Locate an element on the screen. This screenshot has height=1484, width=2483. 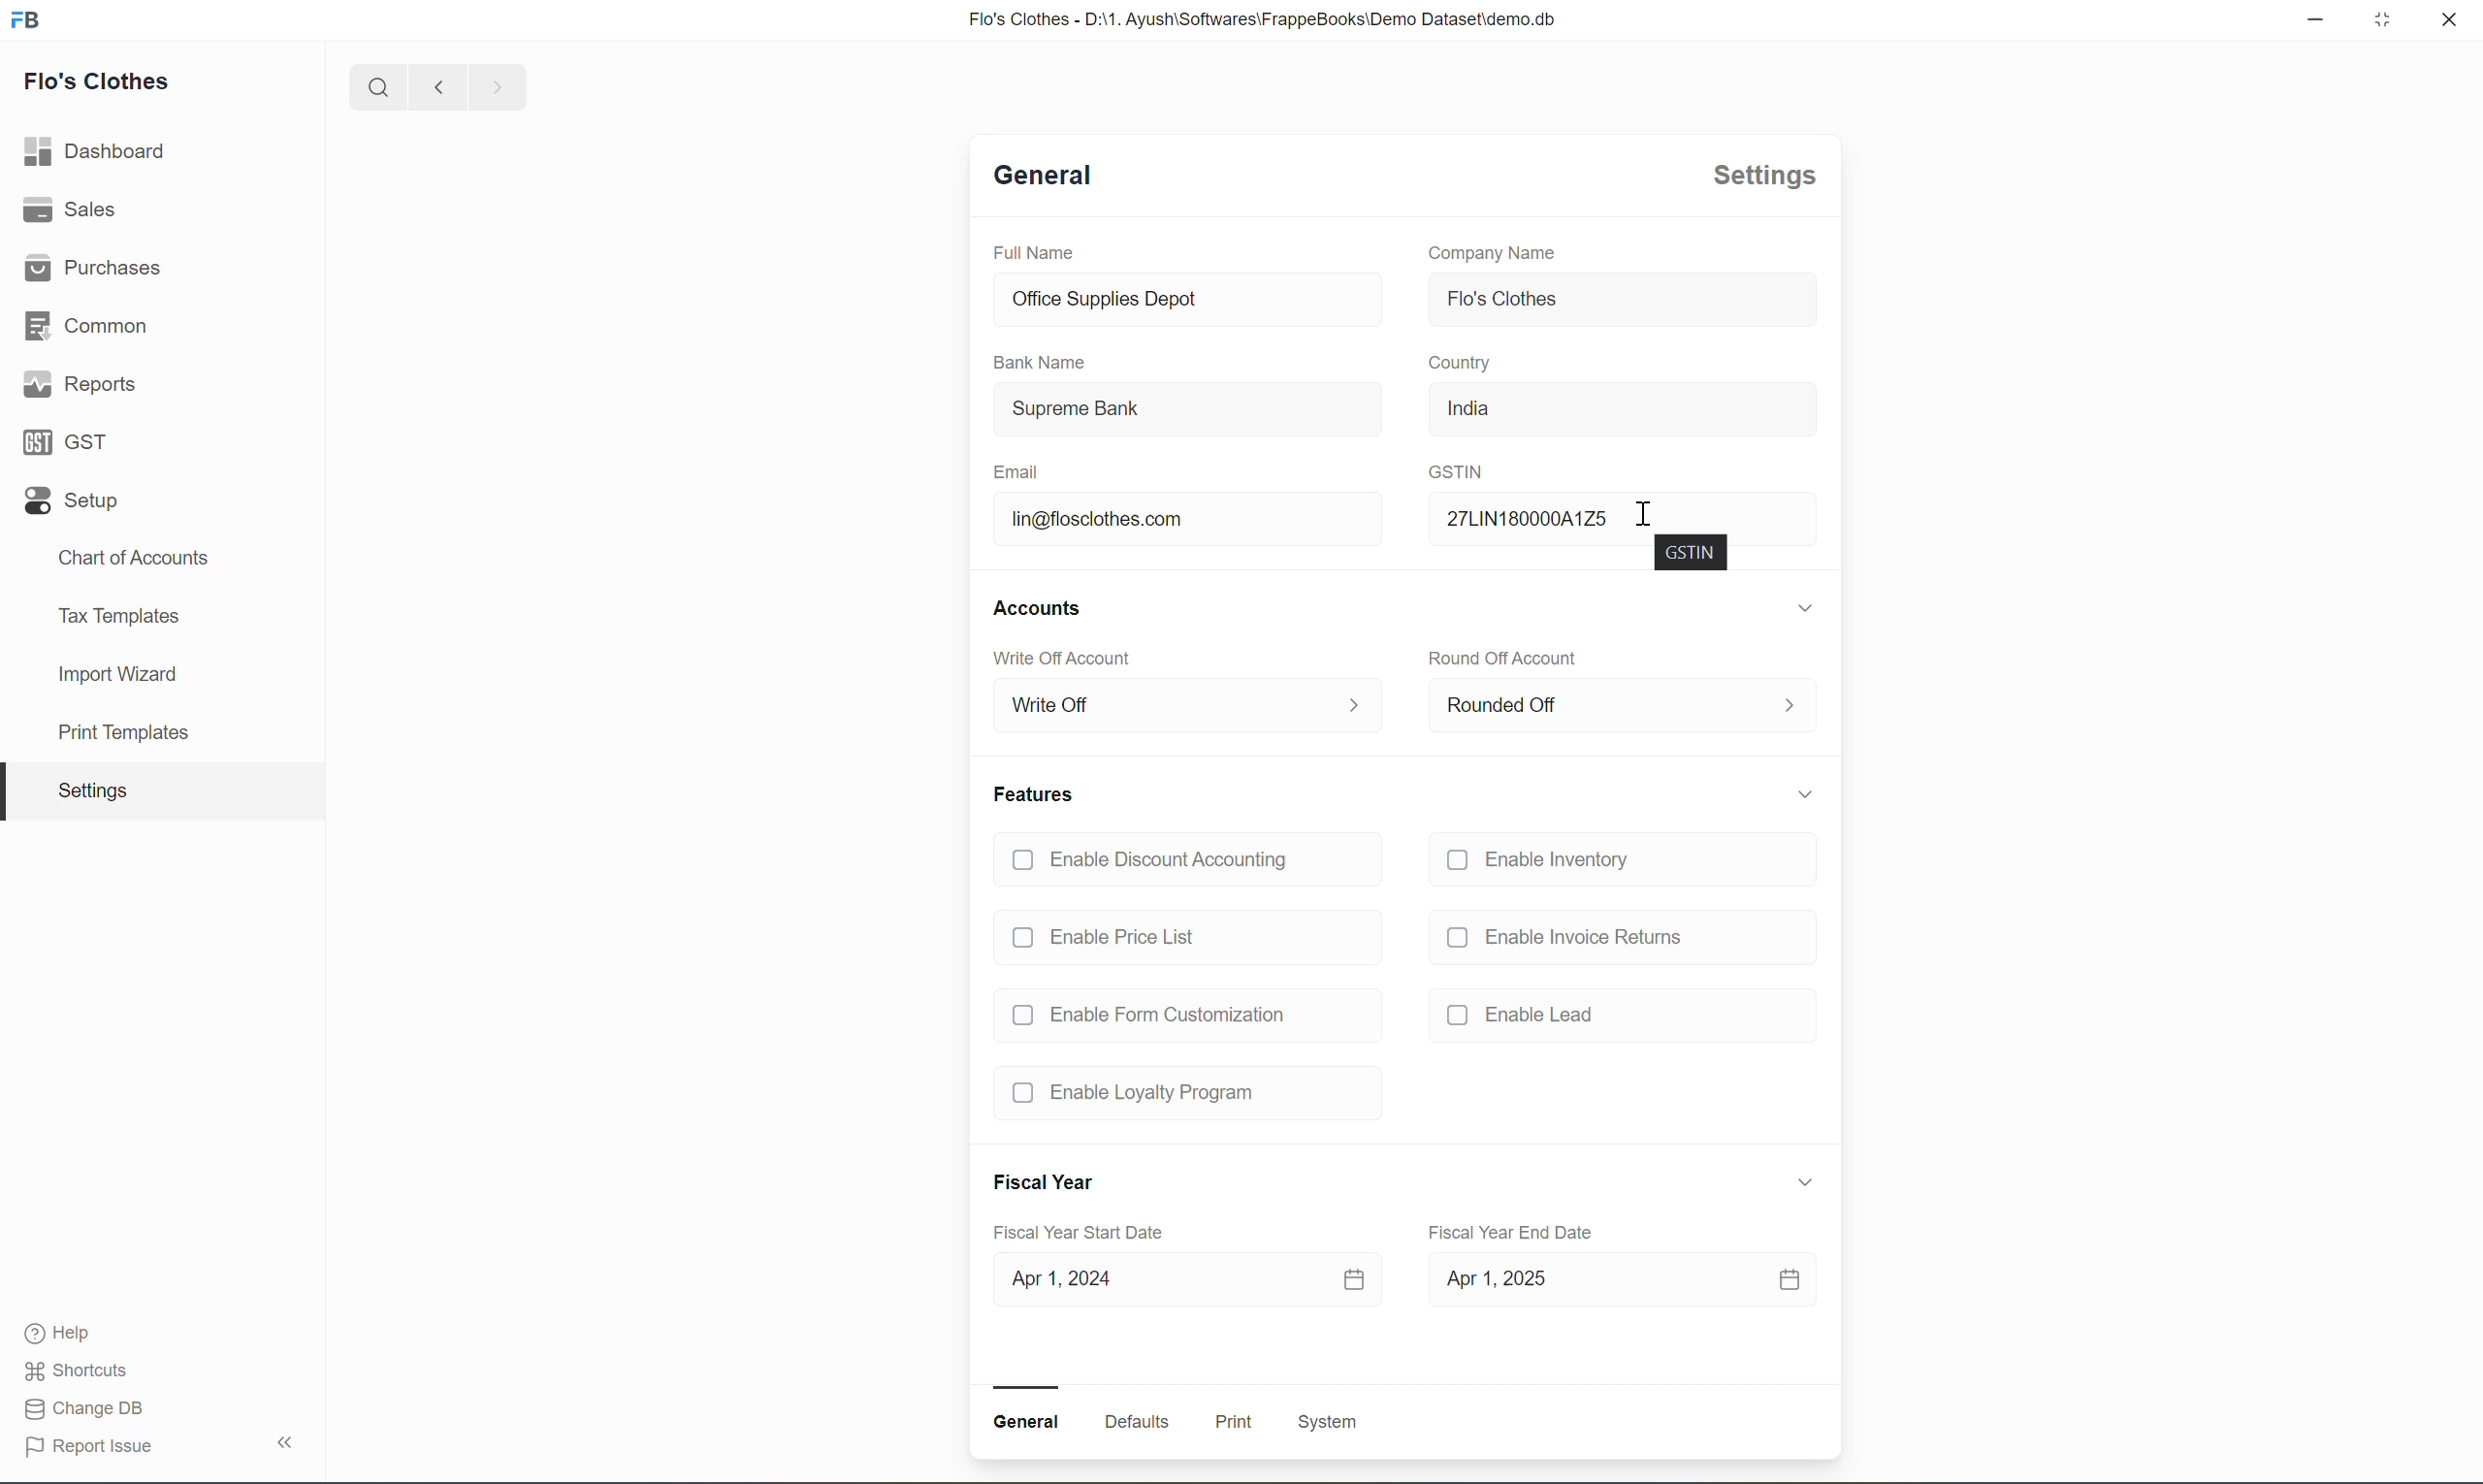
Change DB is located at coordinates (84, 1408).